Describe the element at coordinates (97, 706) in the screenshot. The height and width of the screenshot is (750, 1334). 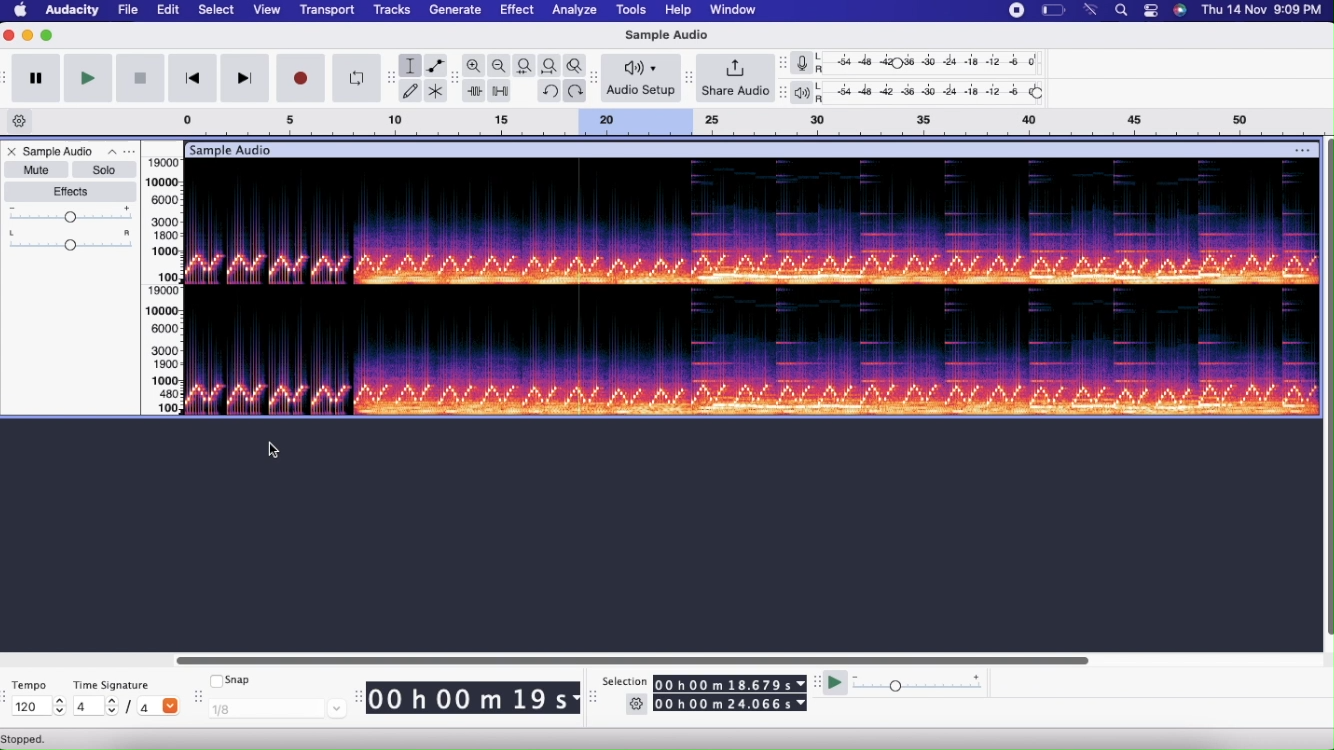
I see `4` at that location.